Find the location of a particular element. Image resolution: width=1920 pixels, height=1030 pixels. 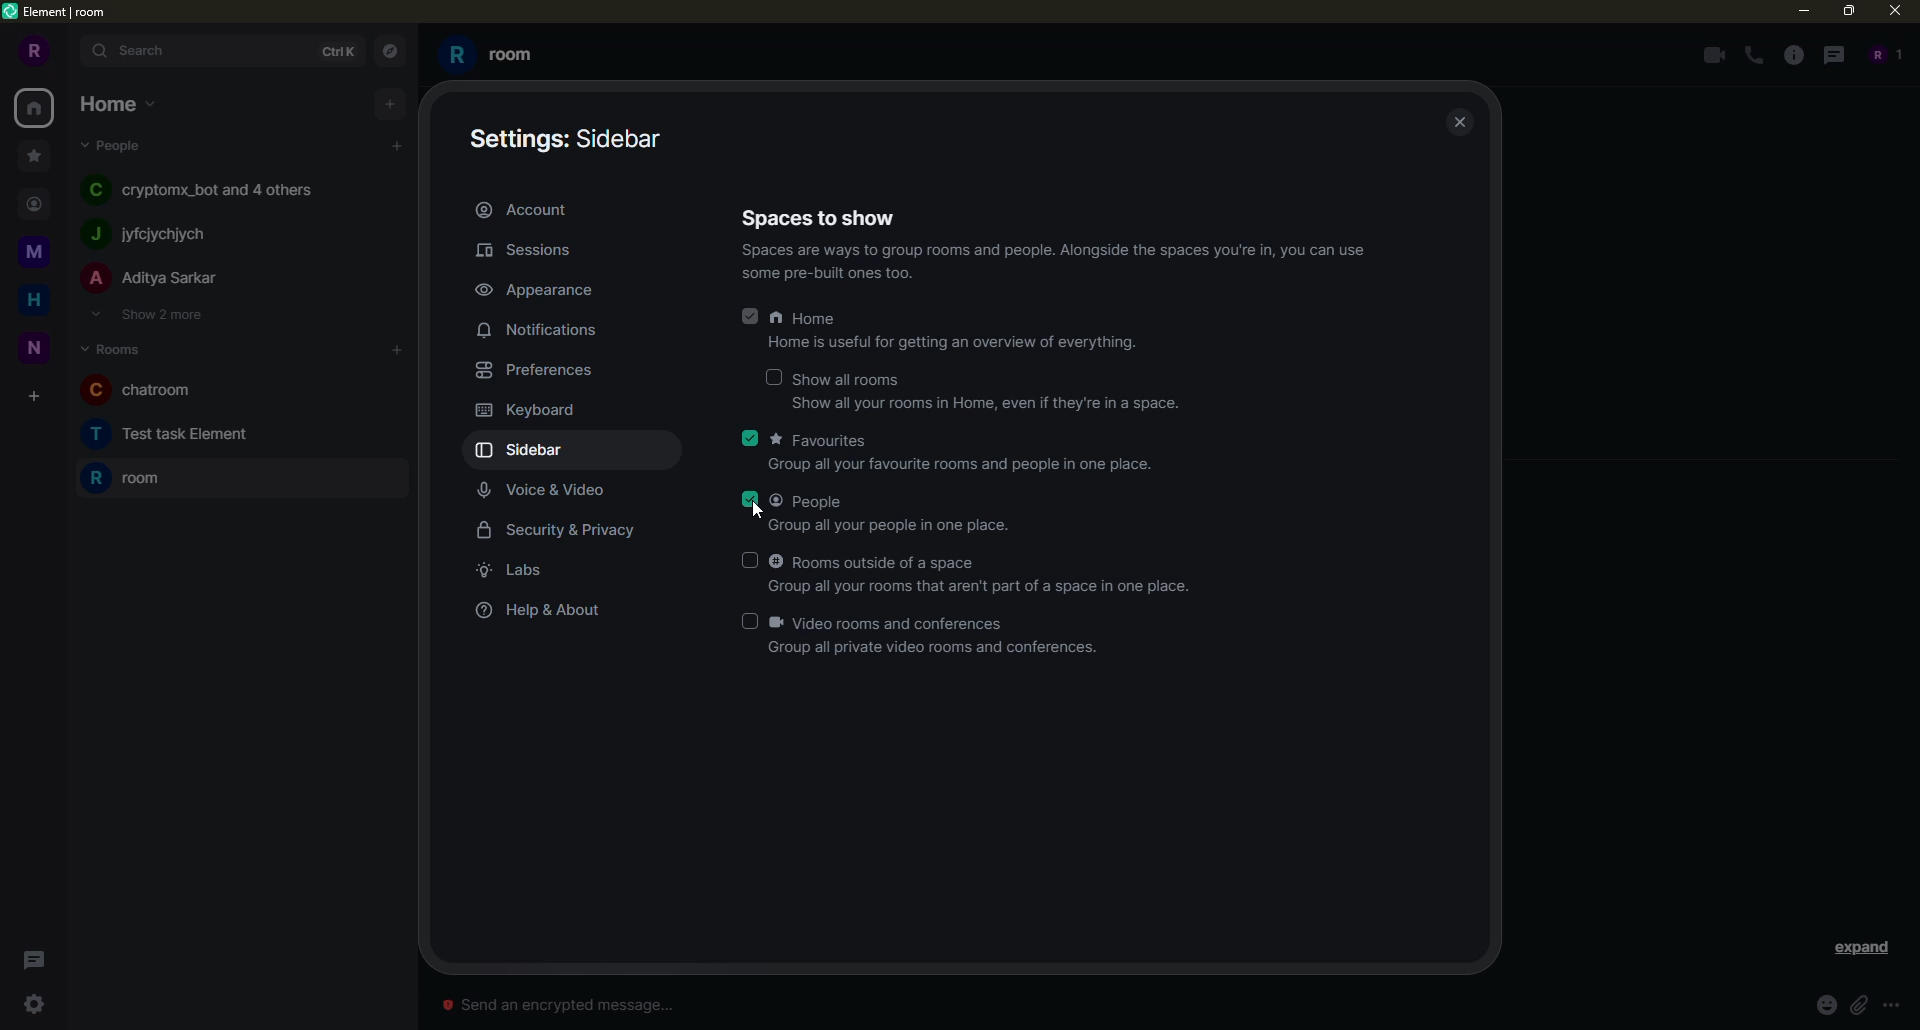

add is located at coordinates (397, 143).